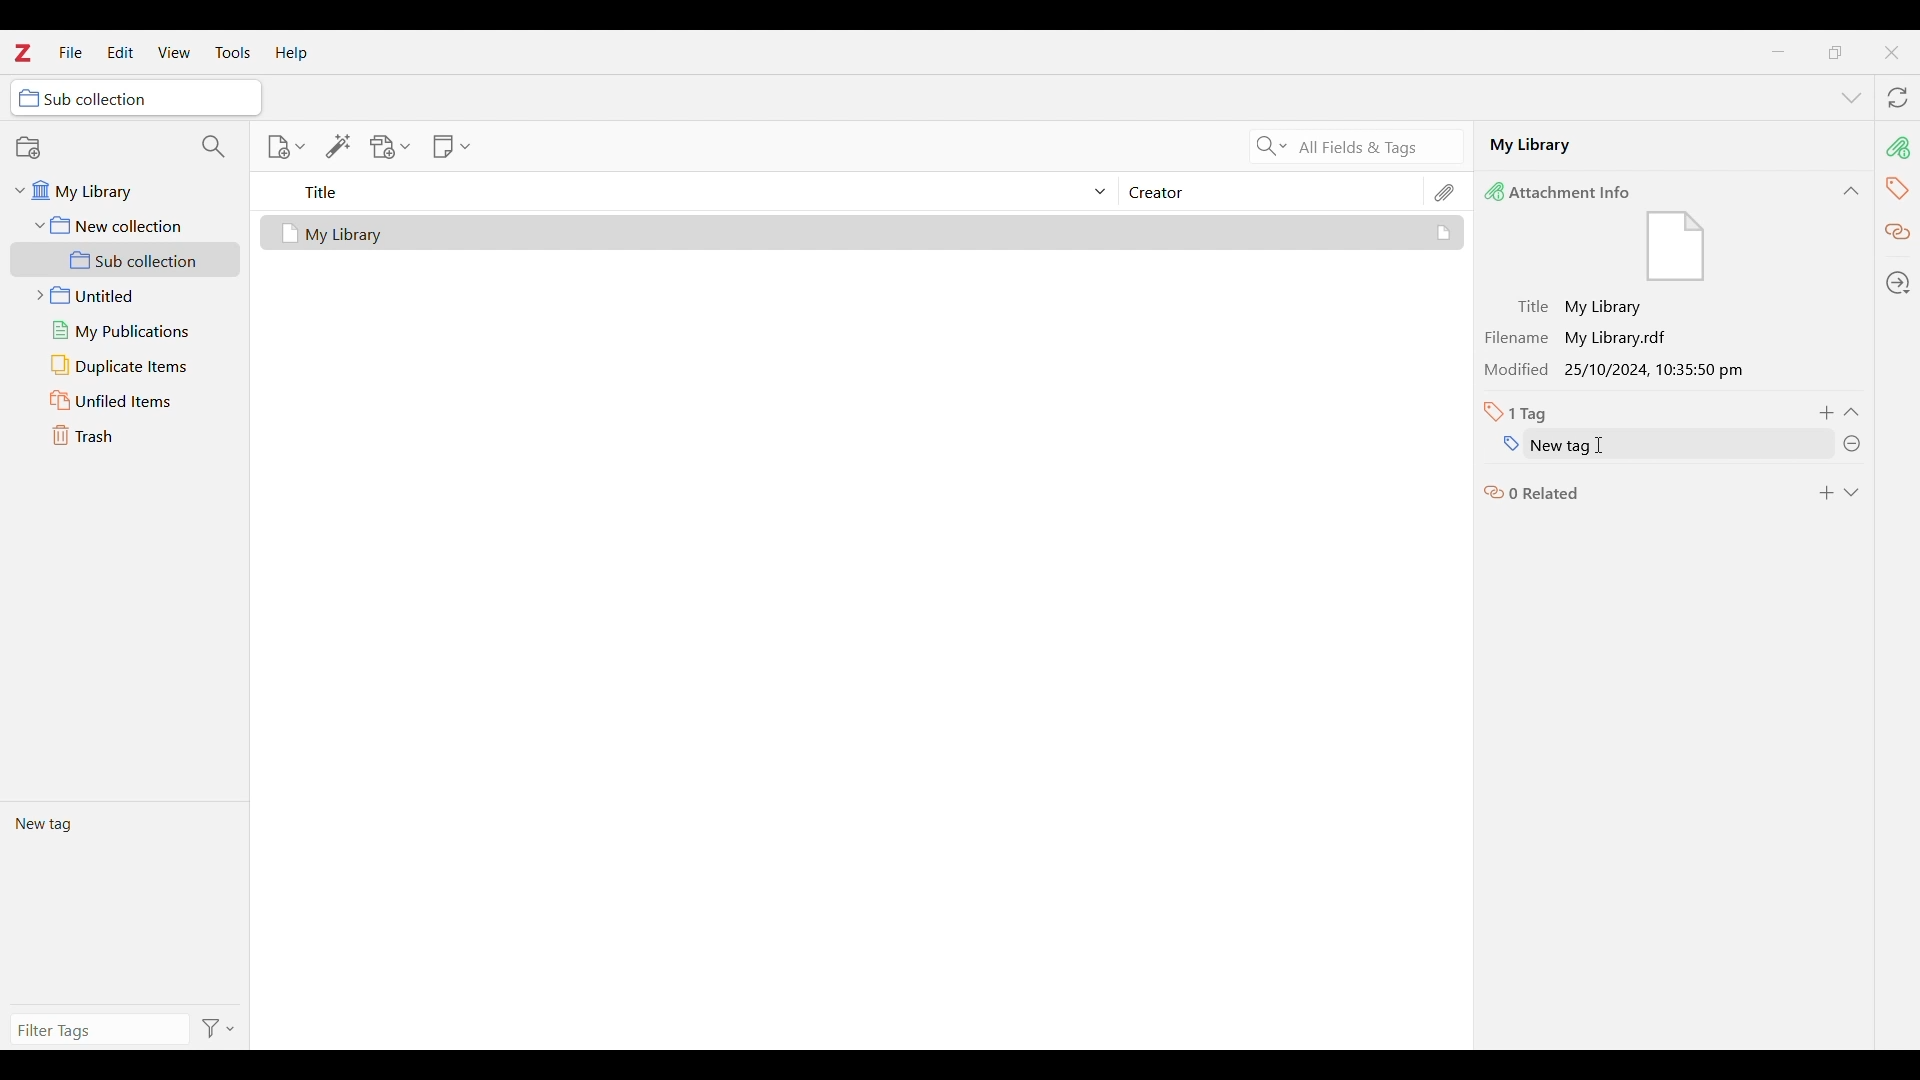 Image resolution: width=1920 pixels, height=1080 pixels. Describe the element at coordinates (339, 146) in the screenshot. I see `Add item/s by identifier` at that location.